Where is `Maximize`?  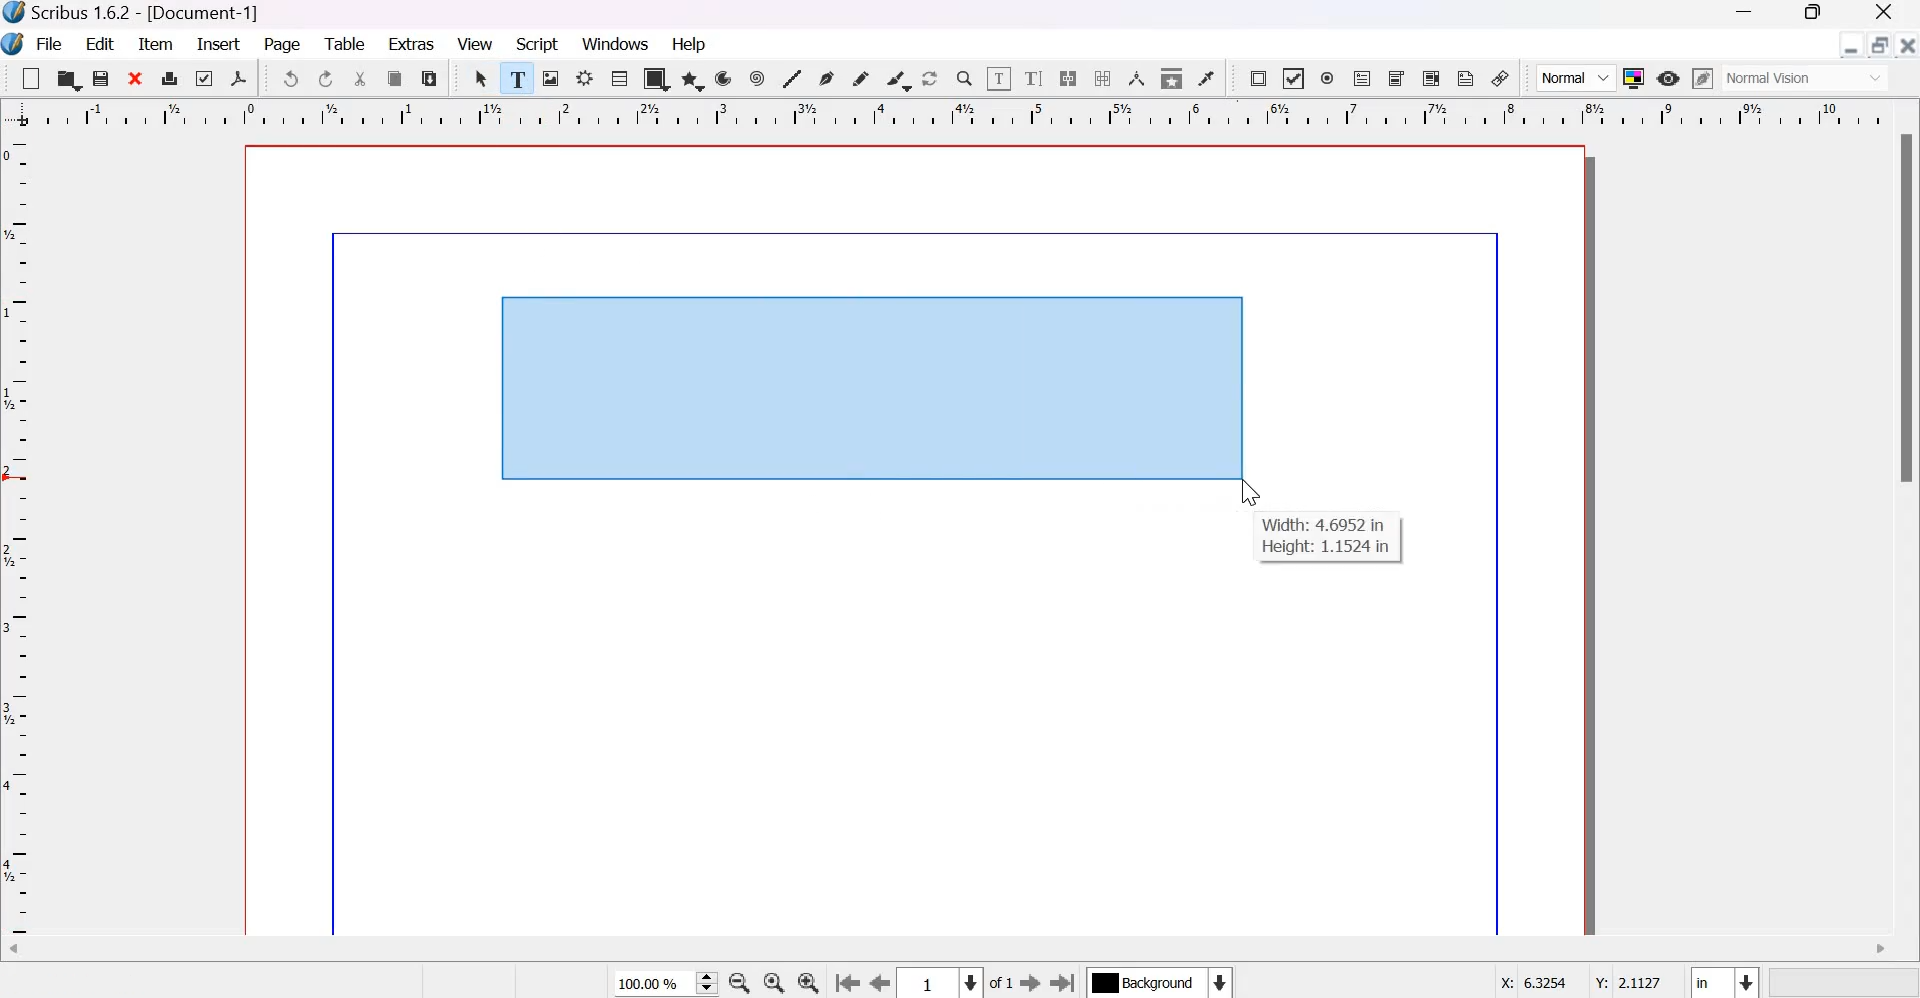 Maximize is located at coordinates (1806, 15).